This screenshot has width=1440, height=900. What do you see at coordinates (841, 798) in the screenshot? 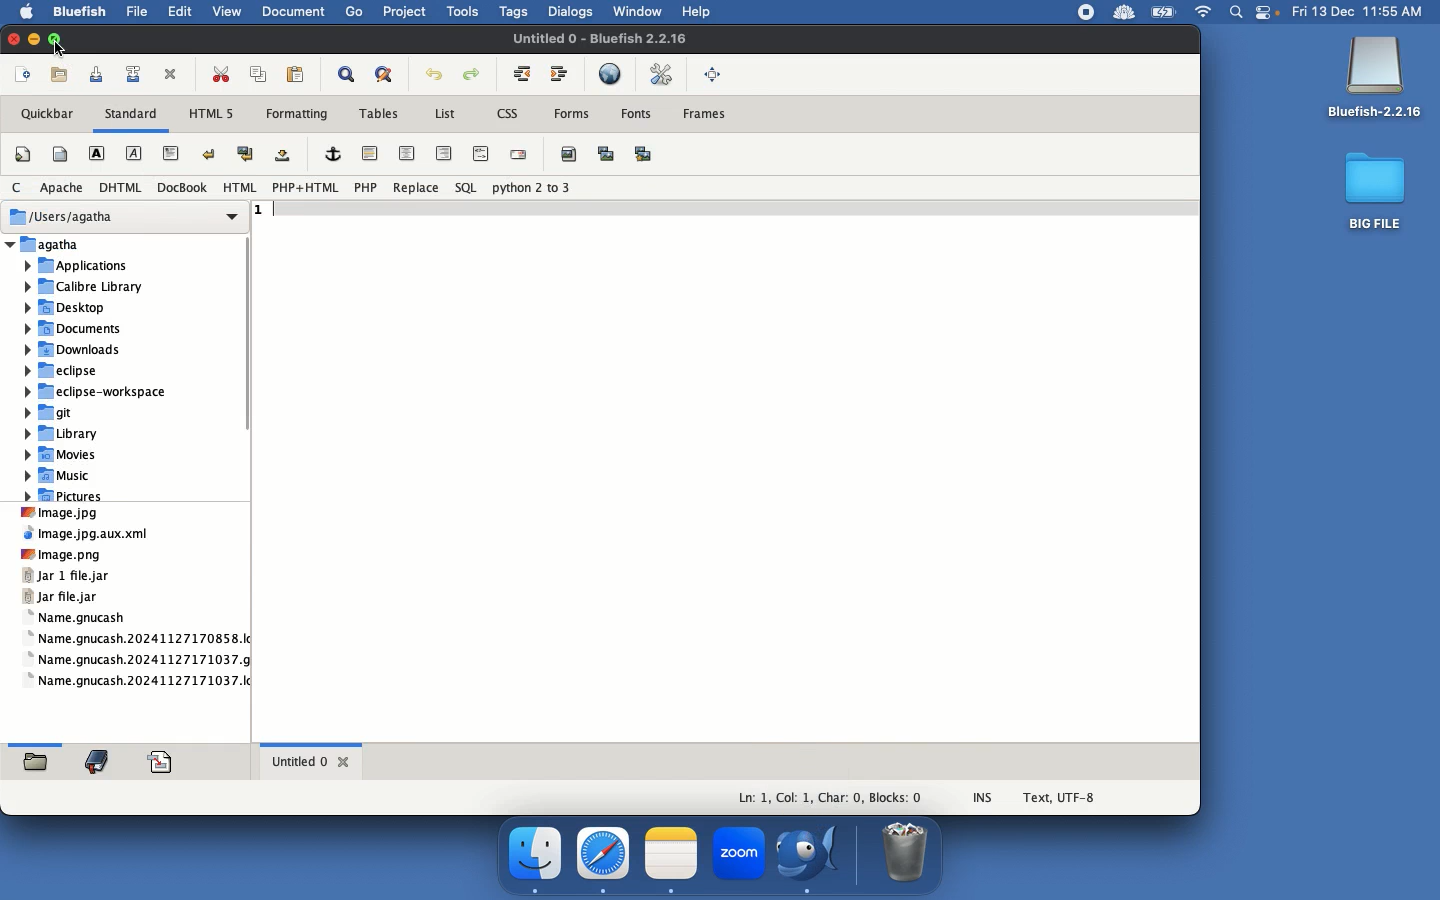
I see `Char` at bounding box center [841, 798].